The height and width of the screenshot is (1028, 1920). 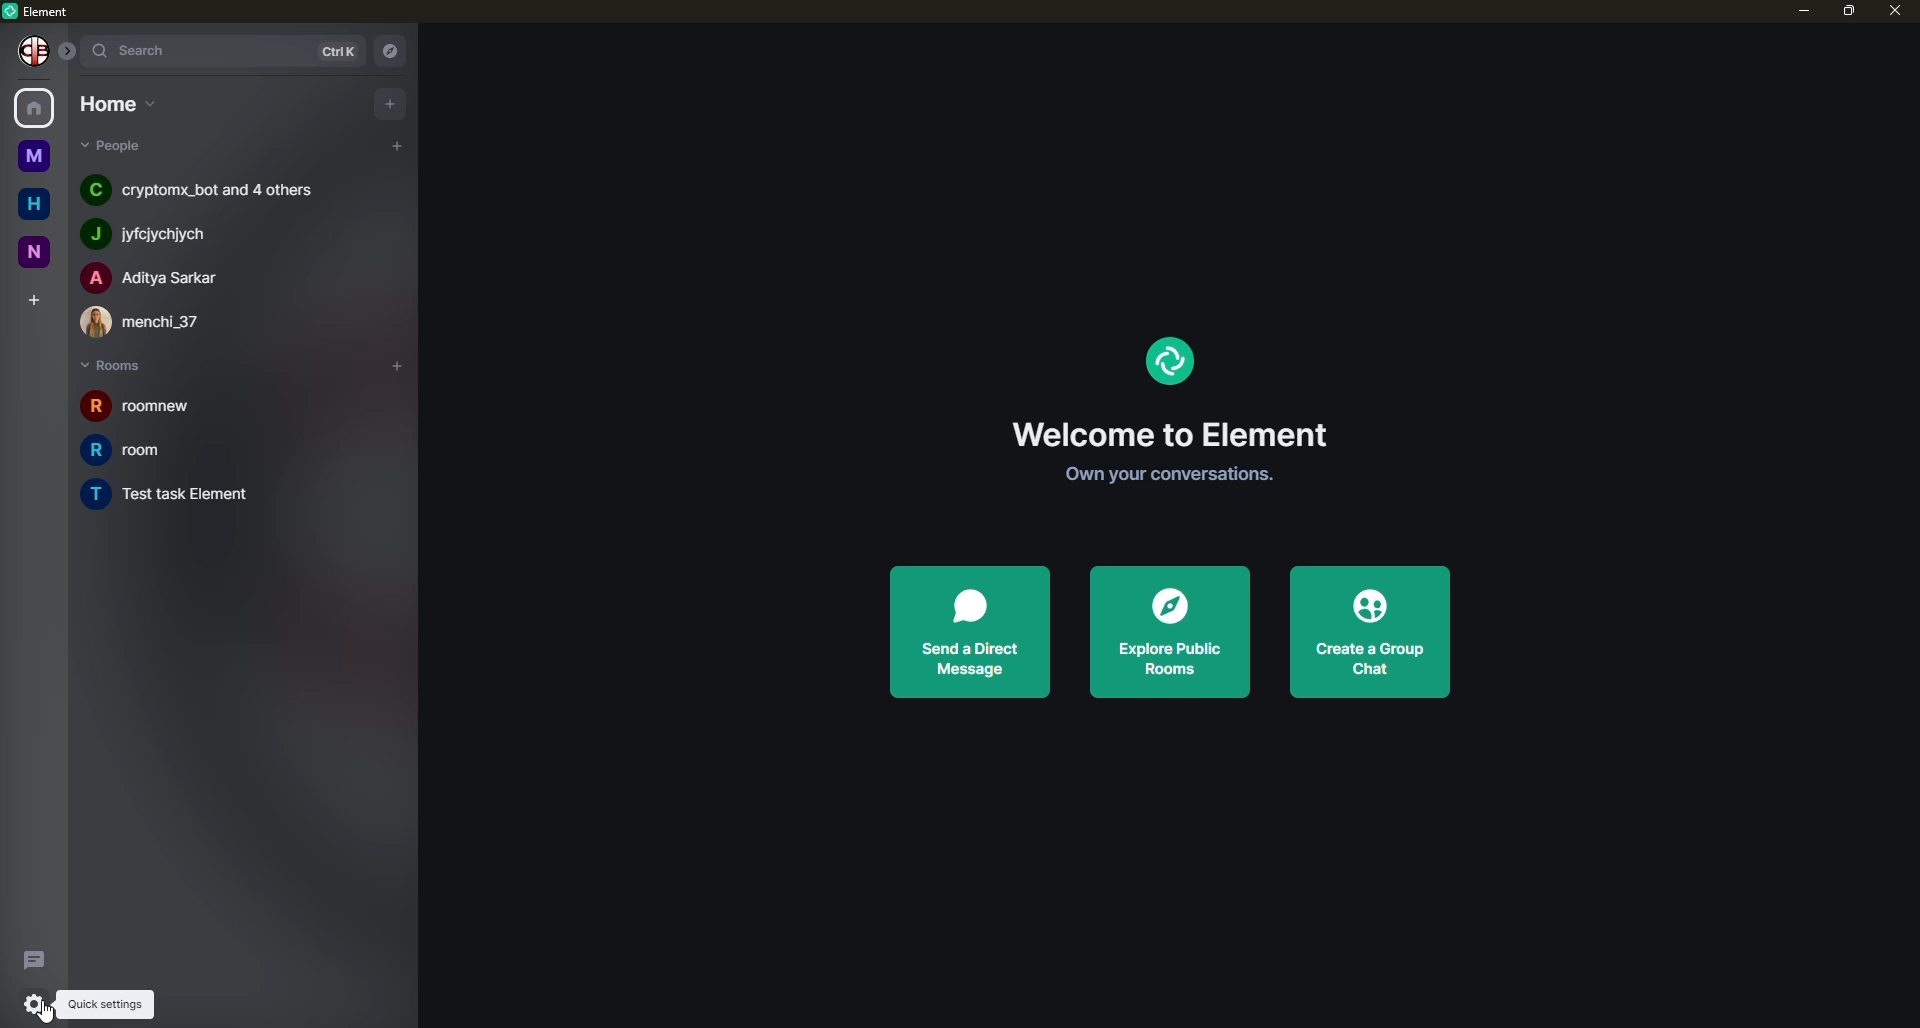 What do you see at coordinates (1161, 474) in the screenshot?
I see `get started` at bounding box center [1161, 474].